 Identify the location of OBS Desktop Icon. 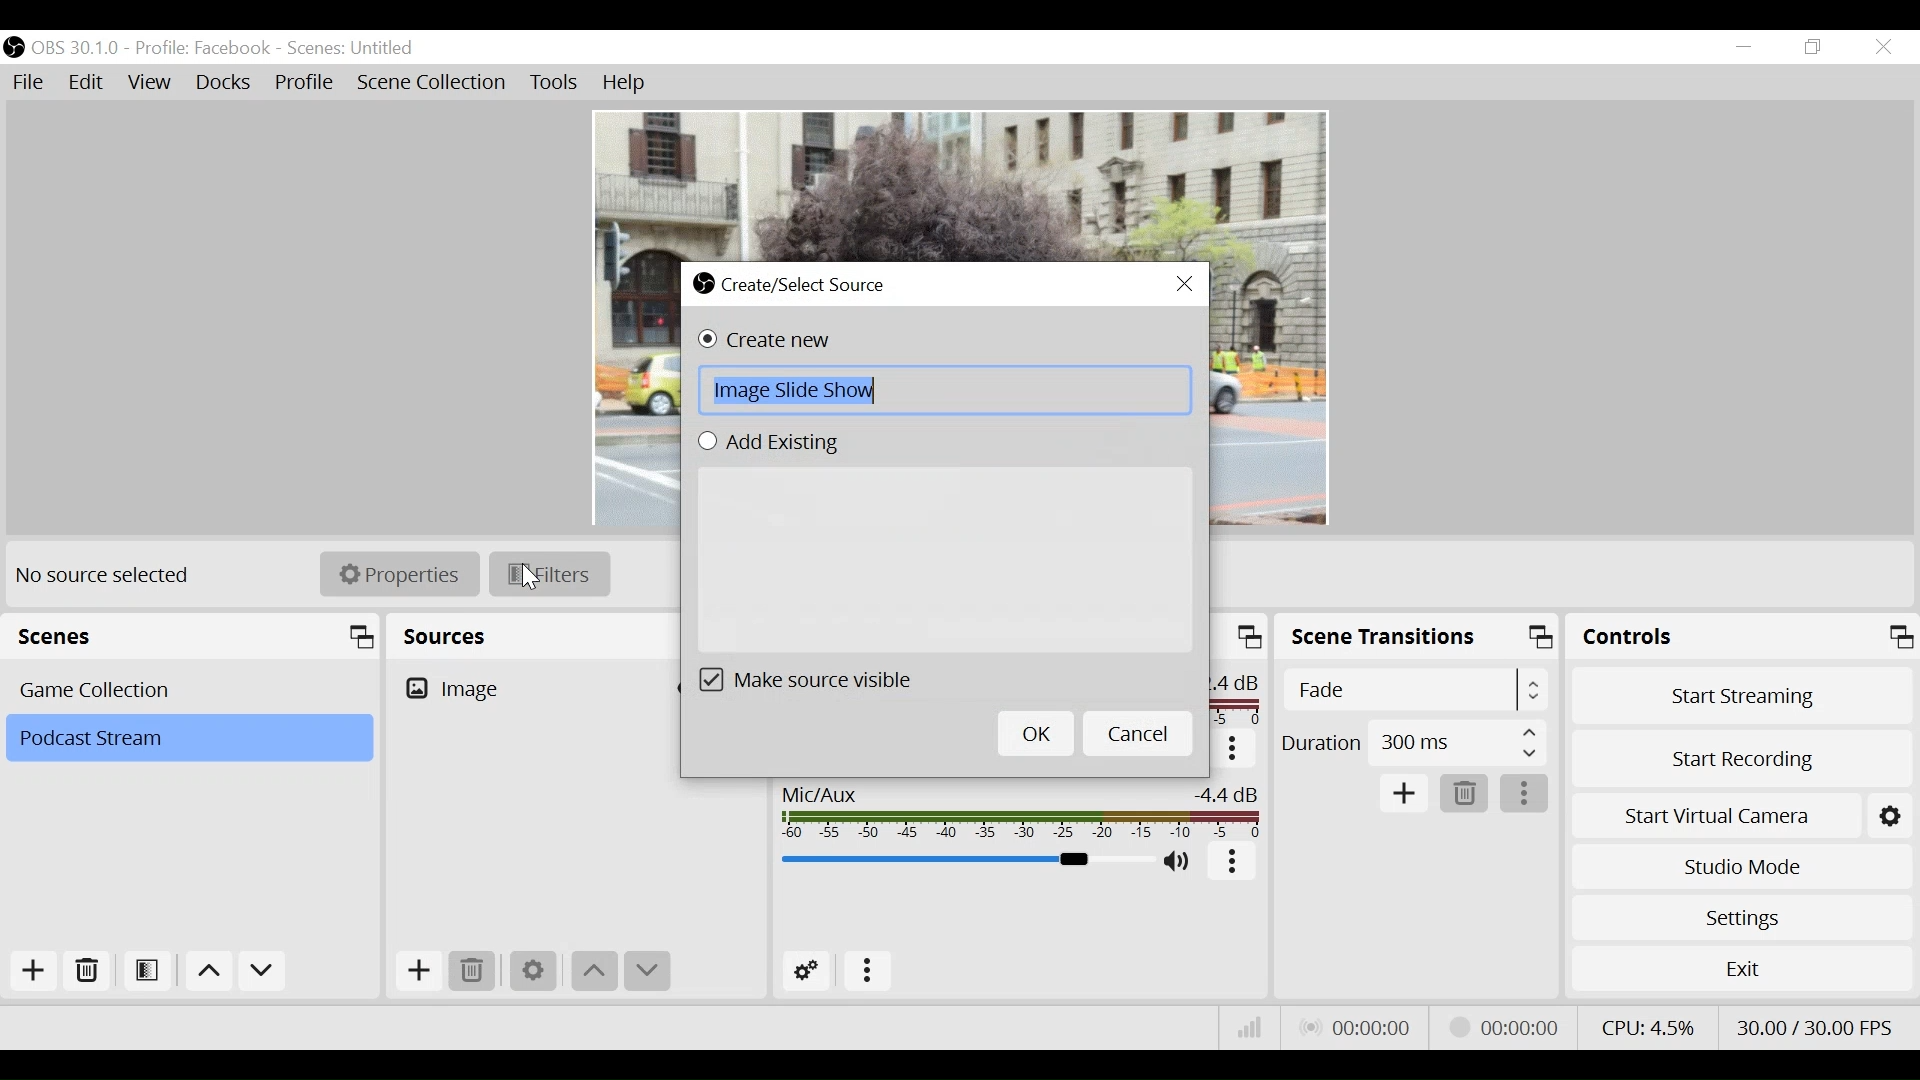
(14, 47).